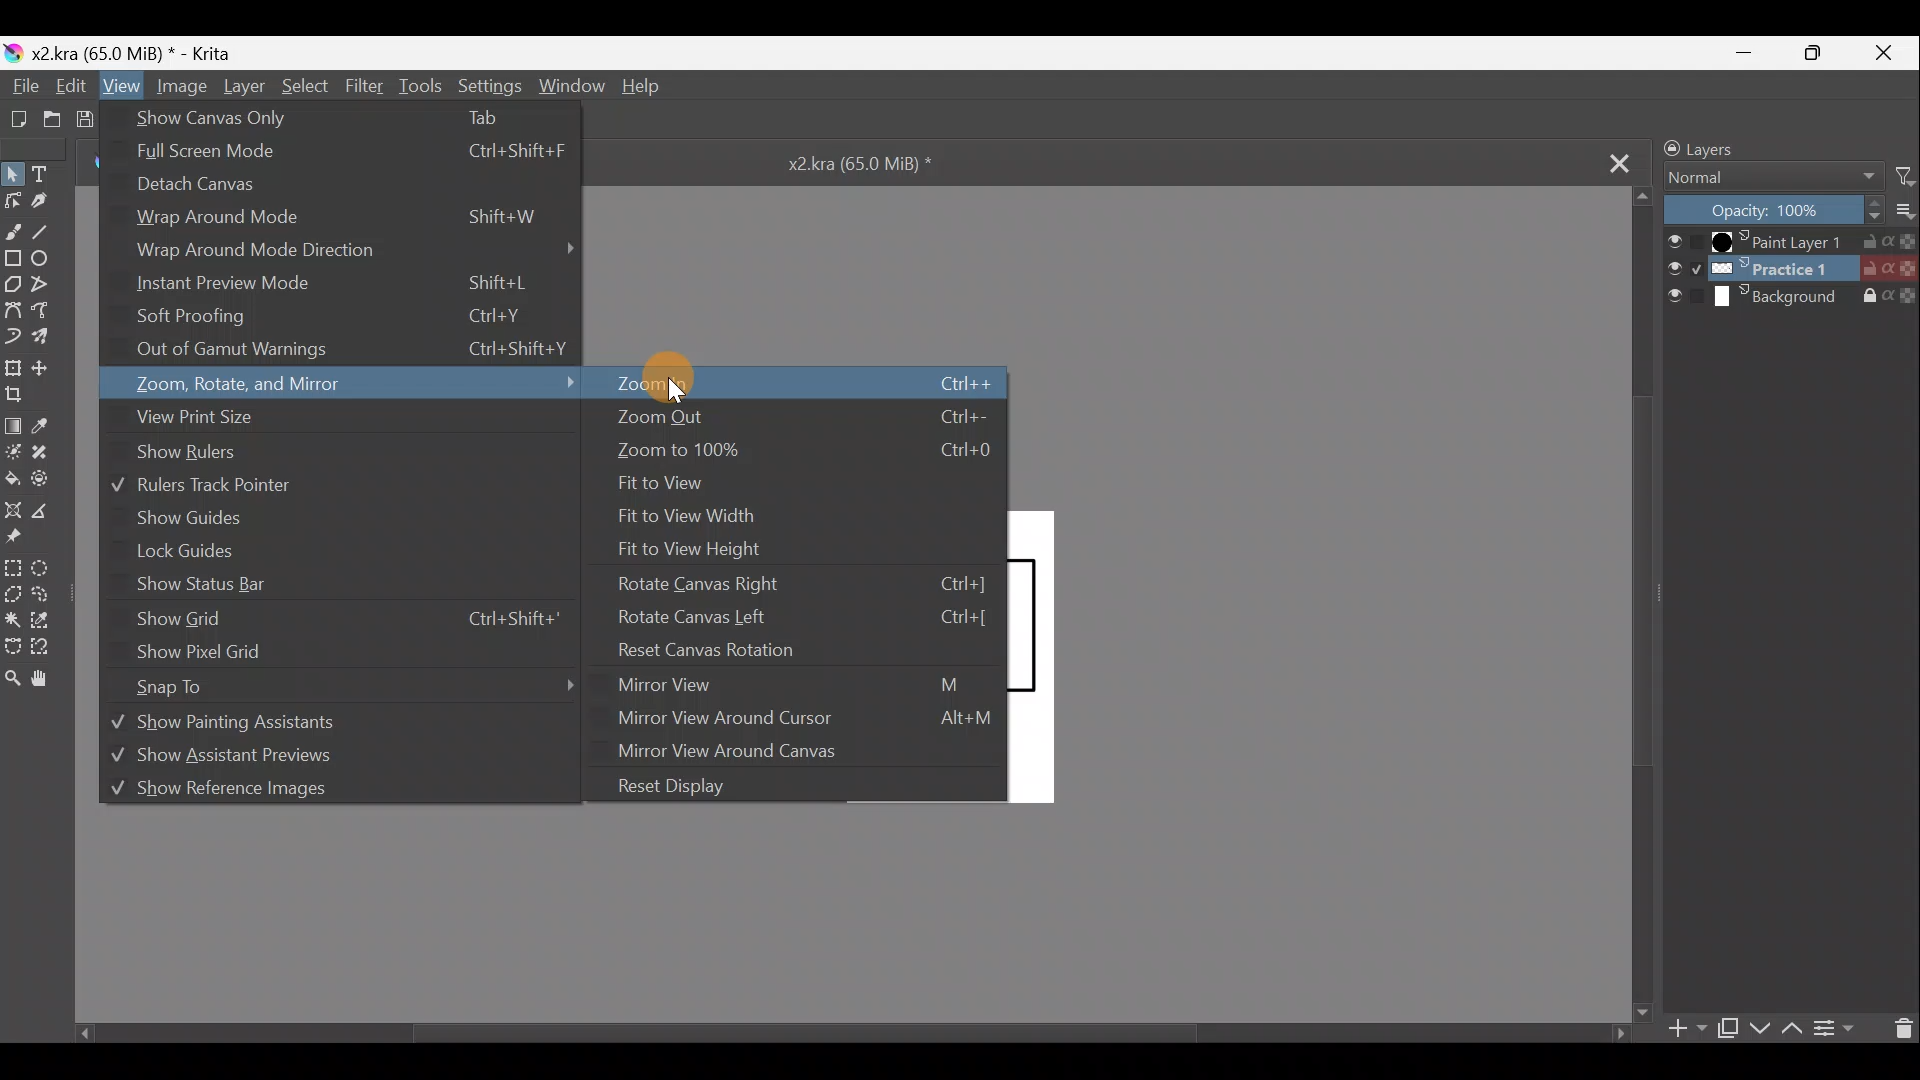 This screenshot has height=1080, width=1920. What do you see at coordinates (12, 309) in the screenshot?
I see `Bezier curve tool` at bounding box center [12, 309].